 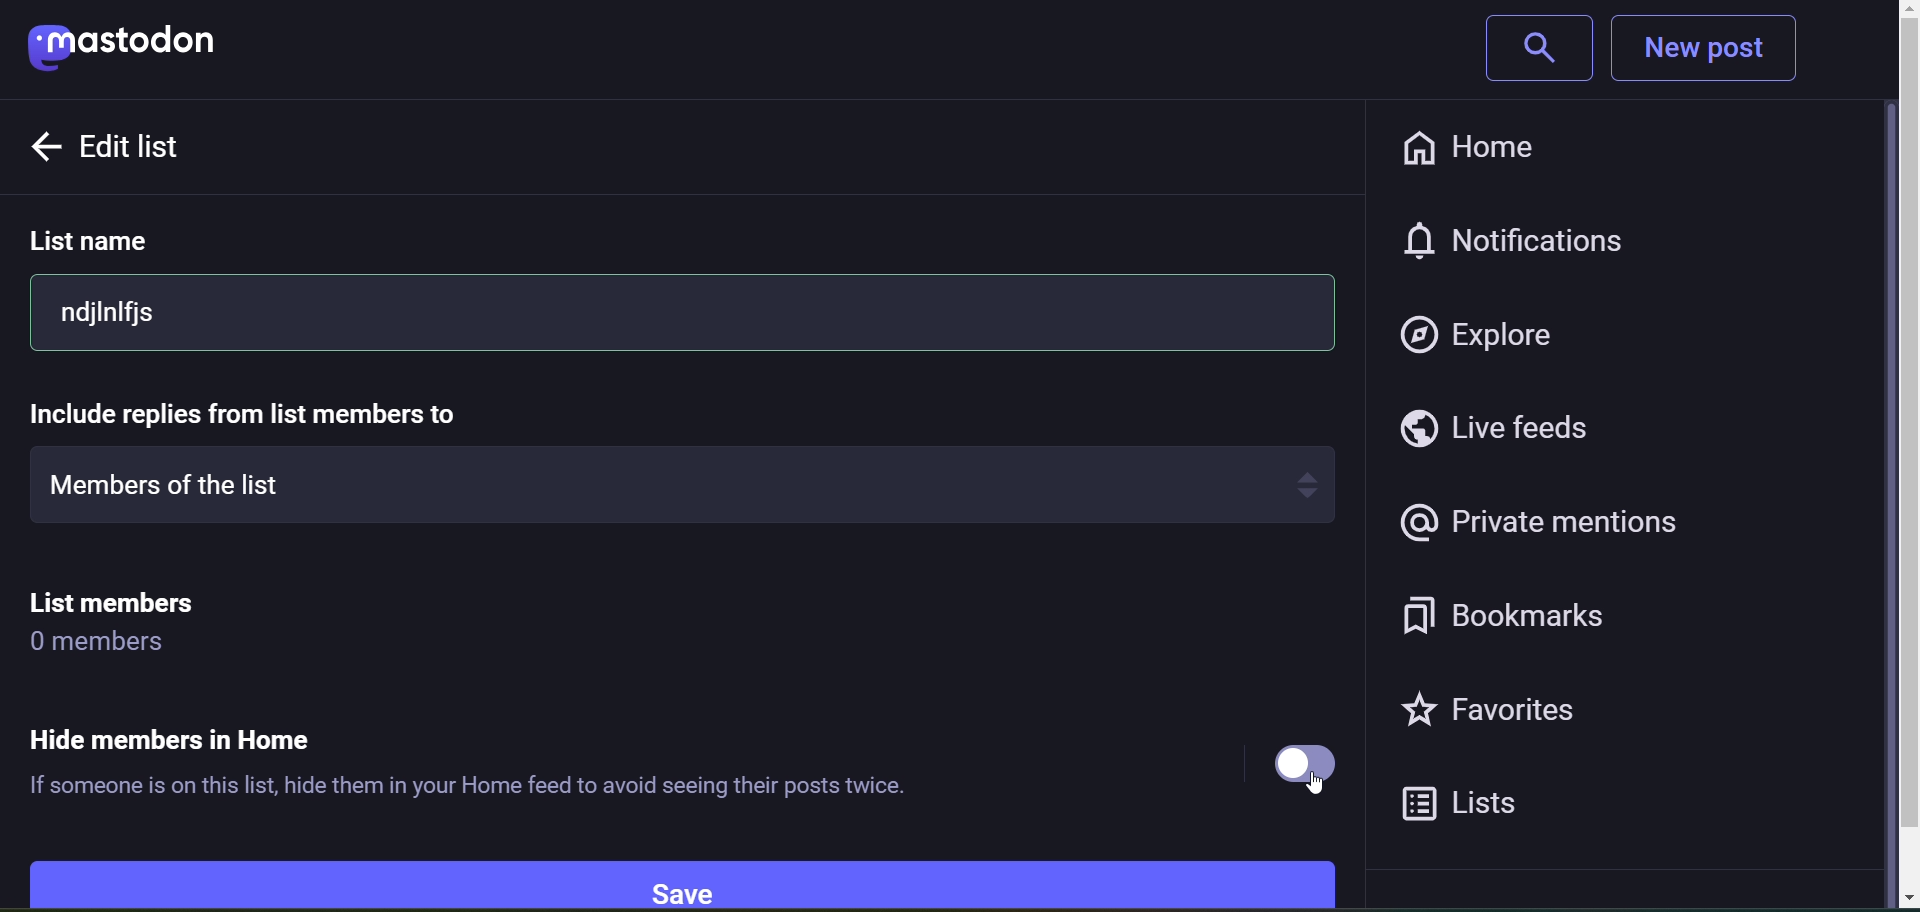 I want to click on edit list, so click(x=157, y=148).